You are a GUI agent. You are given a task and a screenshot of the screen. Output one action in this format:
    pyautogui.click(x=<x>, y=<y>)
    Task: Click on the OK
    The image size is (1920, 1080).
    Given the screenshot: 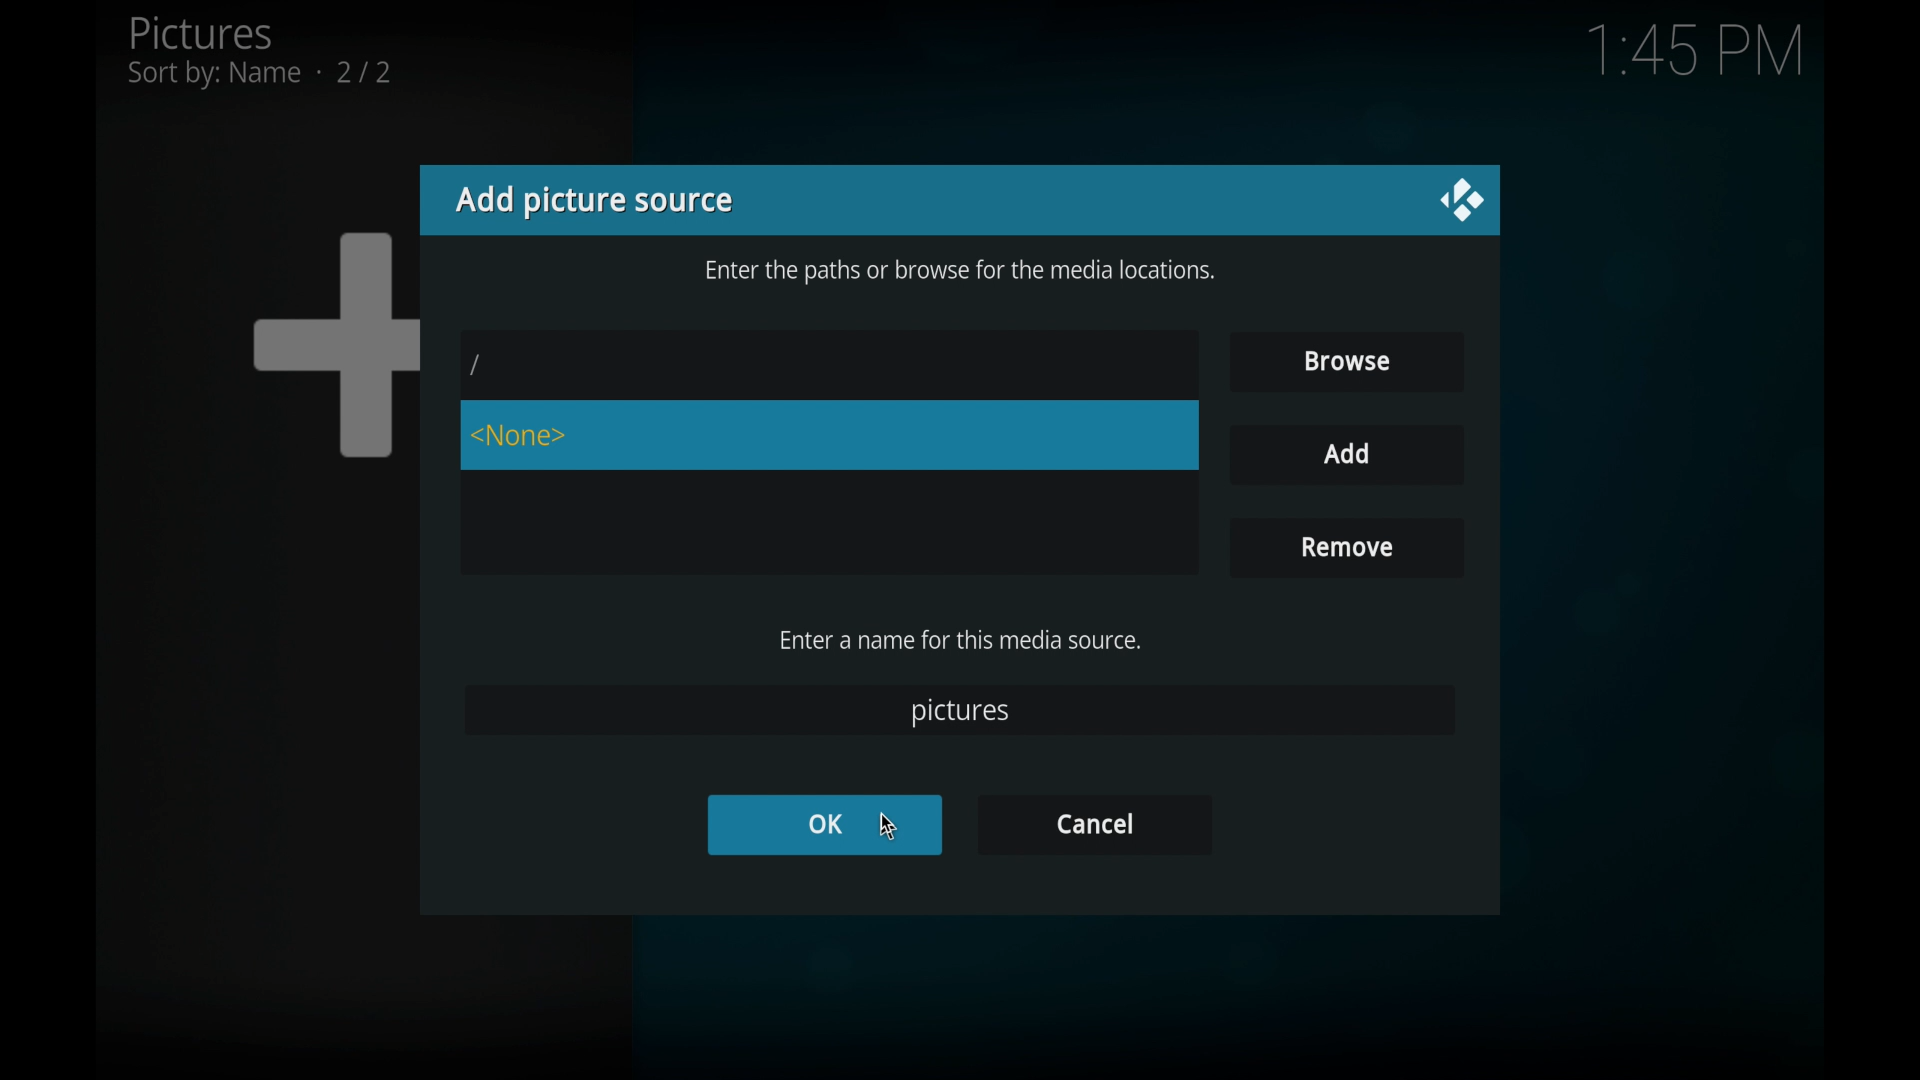 What is the action you would take?
    pyautogui.click(x=824, y=824)
    